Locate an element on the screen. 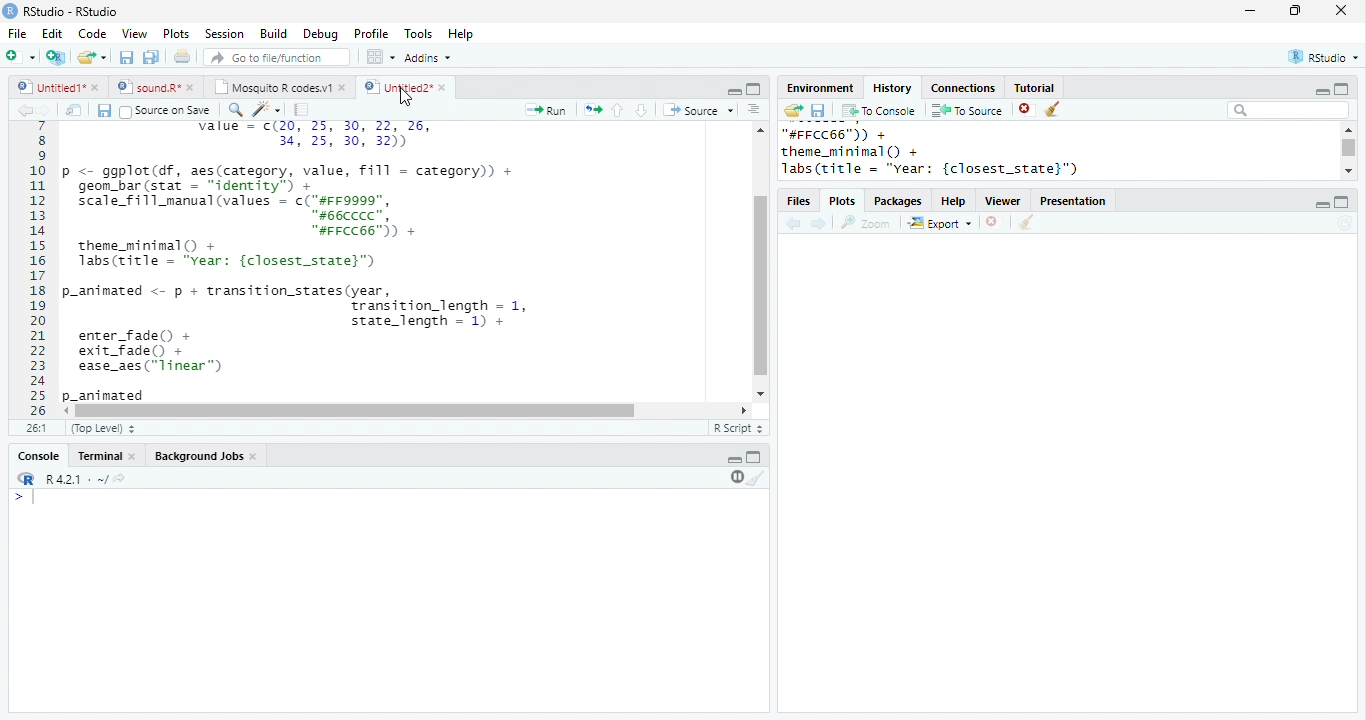  enter_fade() +exit_fade() +ease_aes("linear")p_animated is located at coordinates (151, 366).